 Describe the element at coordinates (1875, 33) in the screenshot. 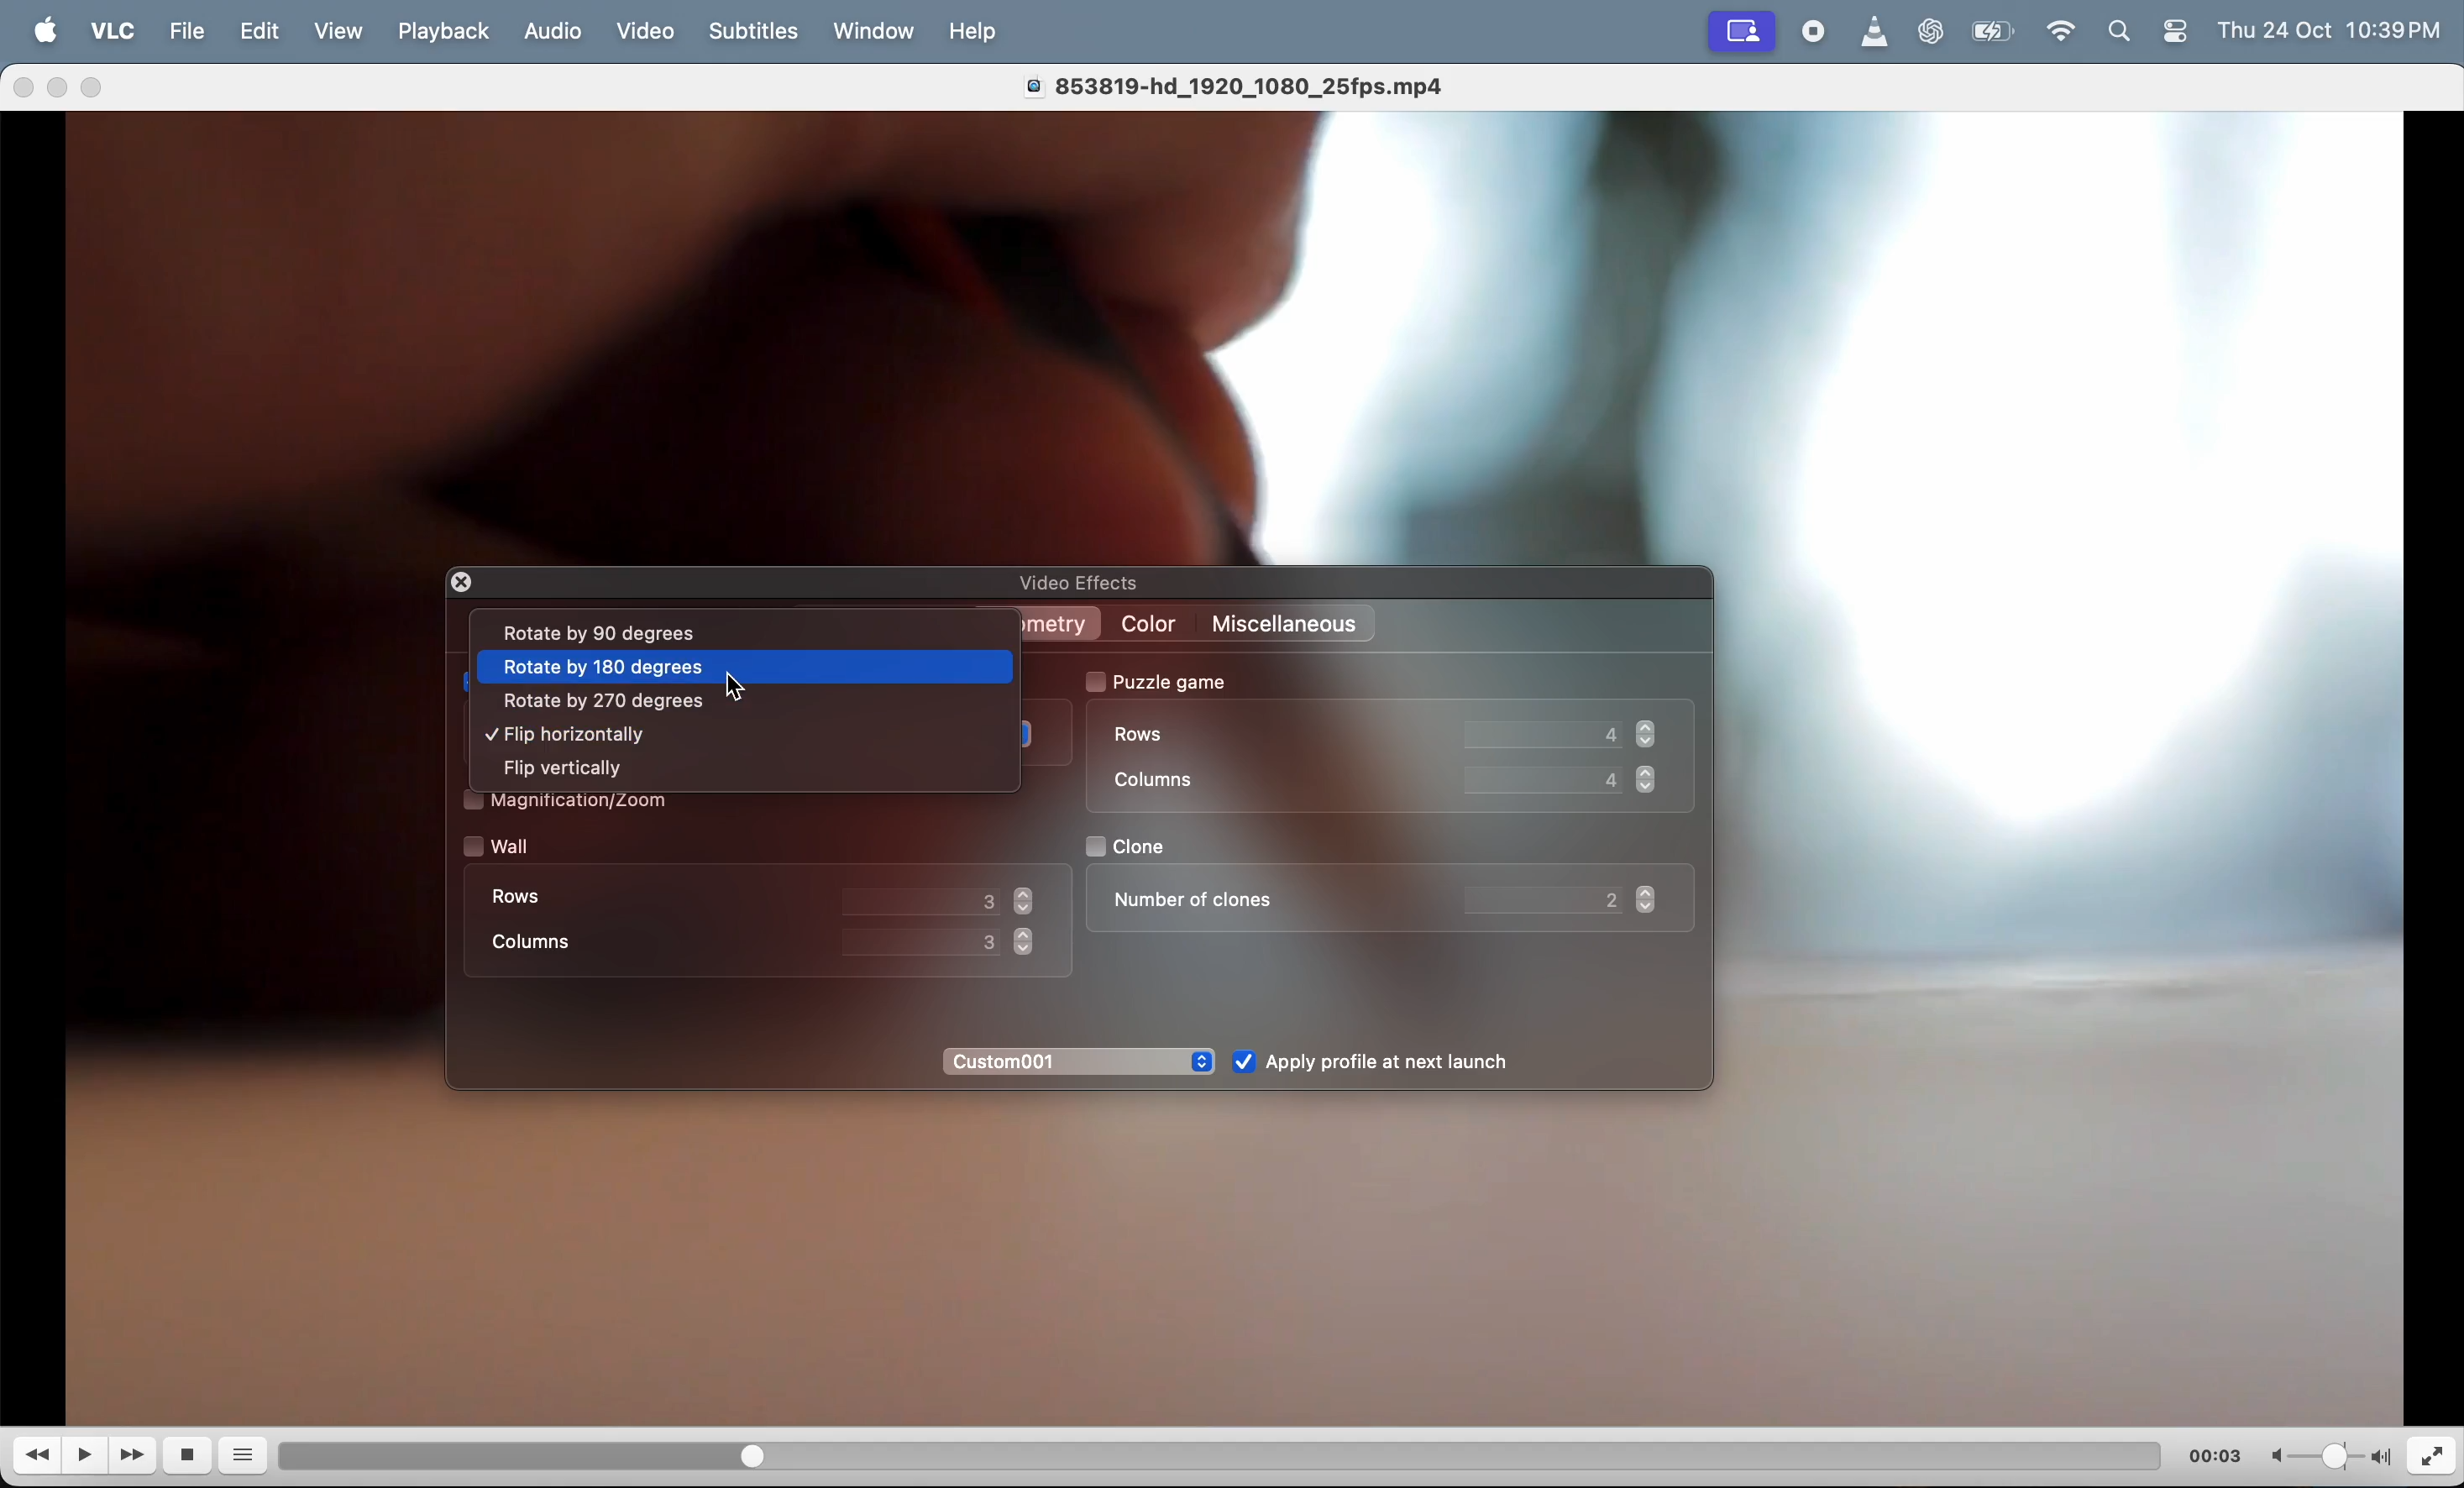

I see `vlc icon` at that location.